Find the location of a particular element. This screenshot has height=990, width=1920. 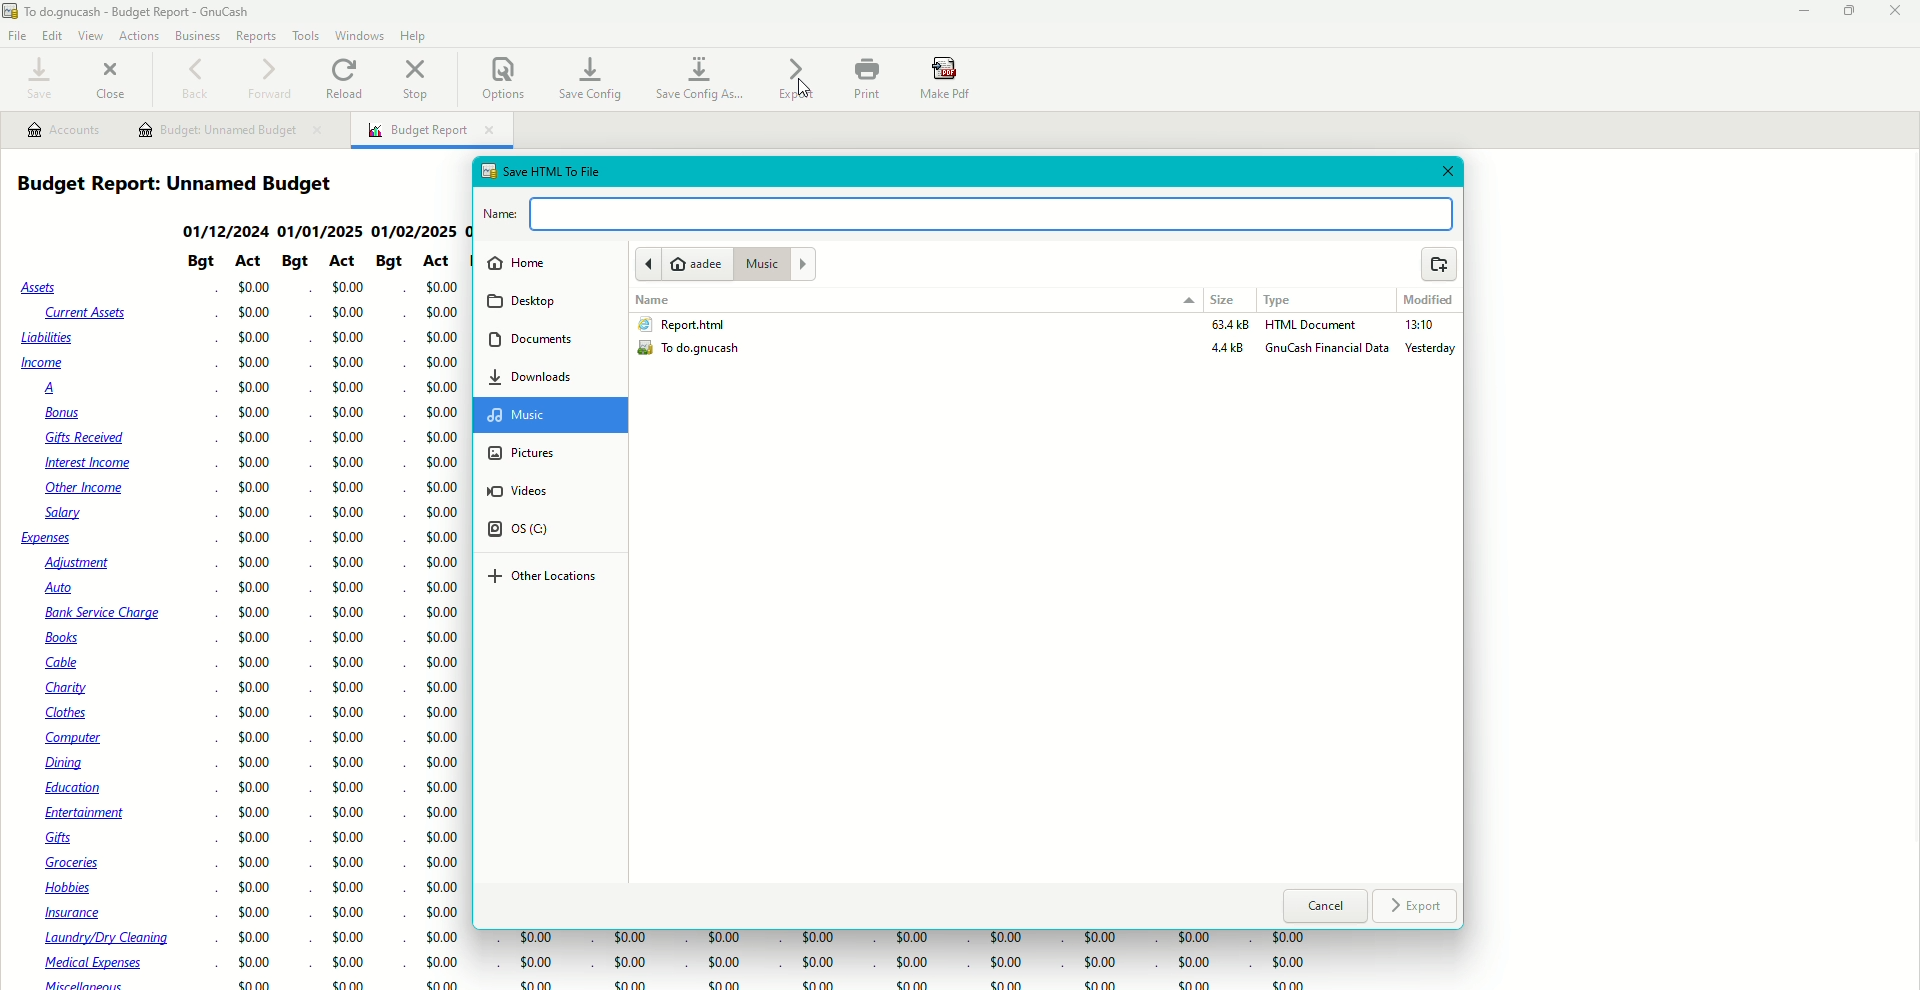

Music is located at coordinates (774, 263).